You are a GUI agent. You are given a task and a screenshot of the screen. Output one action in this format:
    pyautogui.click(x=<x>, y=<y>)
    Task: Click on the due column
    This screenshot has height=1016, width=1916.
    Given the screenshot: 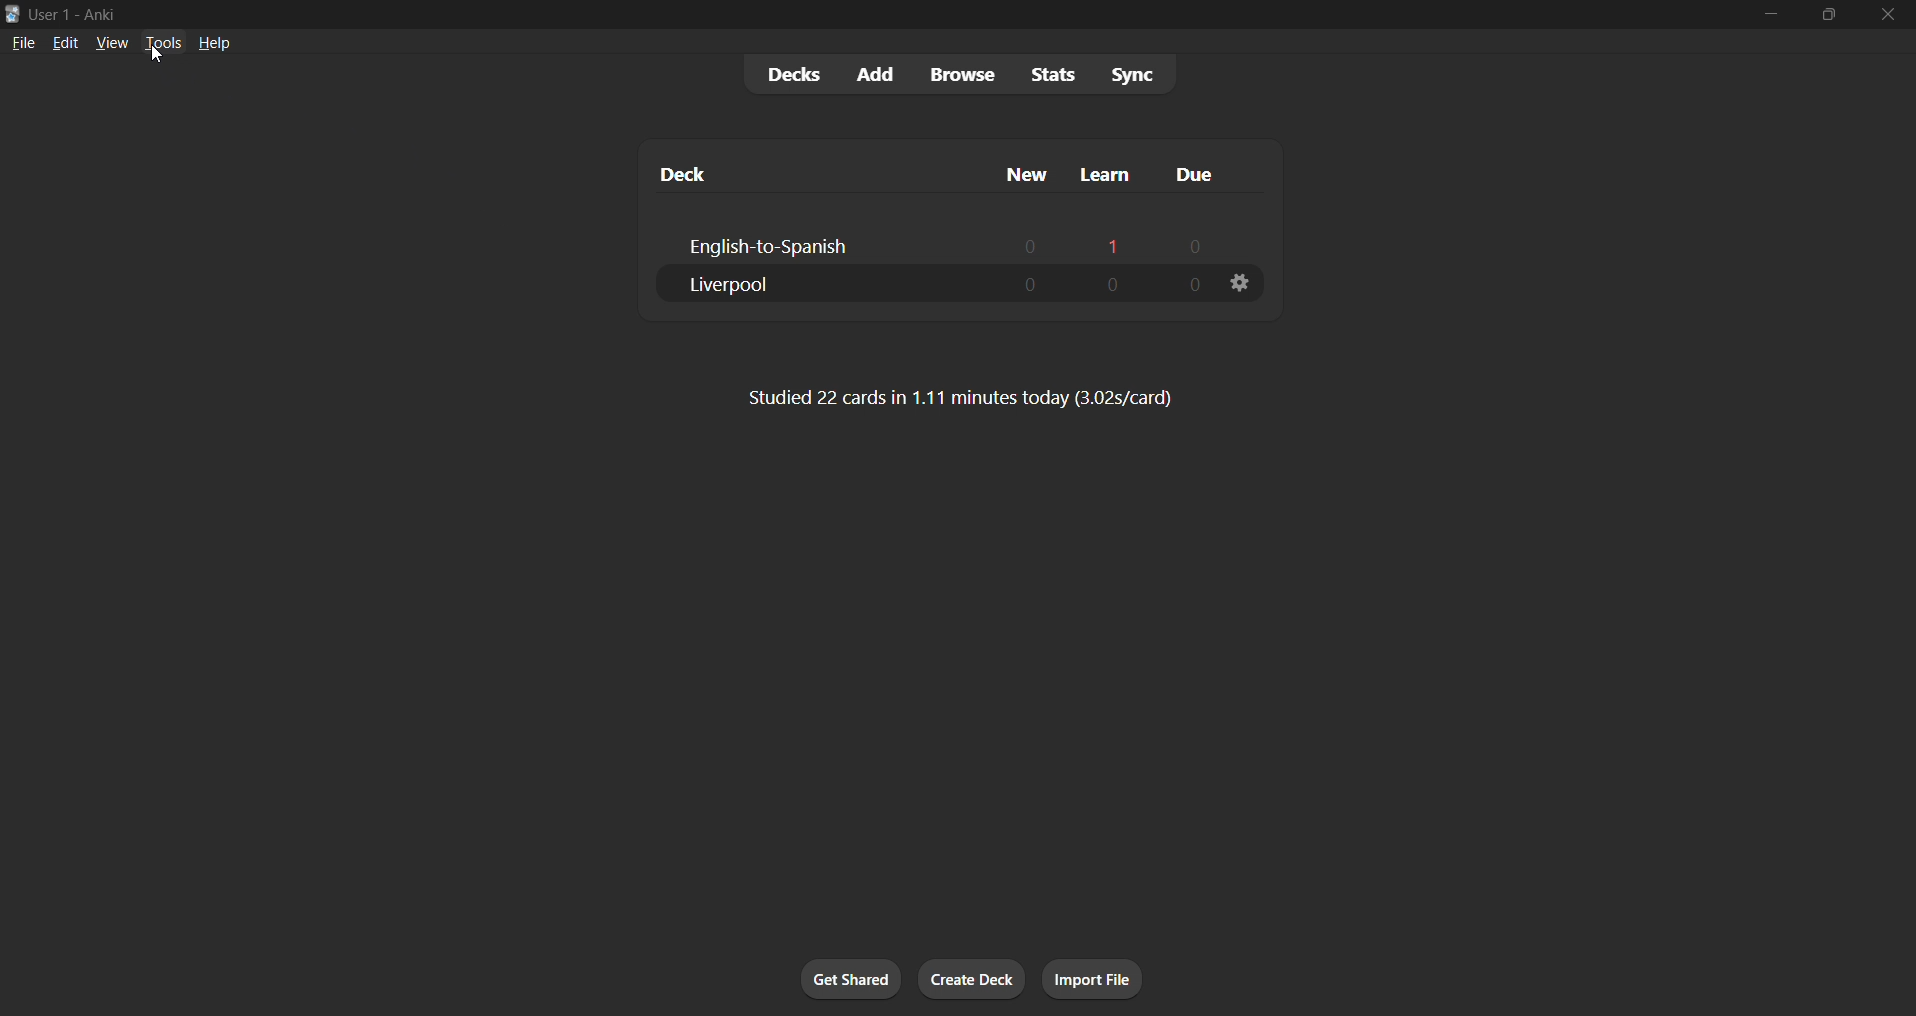 What is the action you would take?
    pyautogui.click(x=1206, y=174)
    